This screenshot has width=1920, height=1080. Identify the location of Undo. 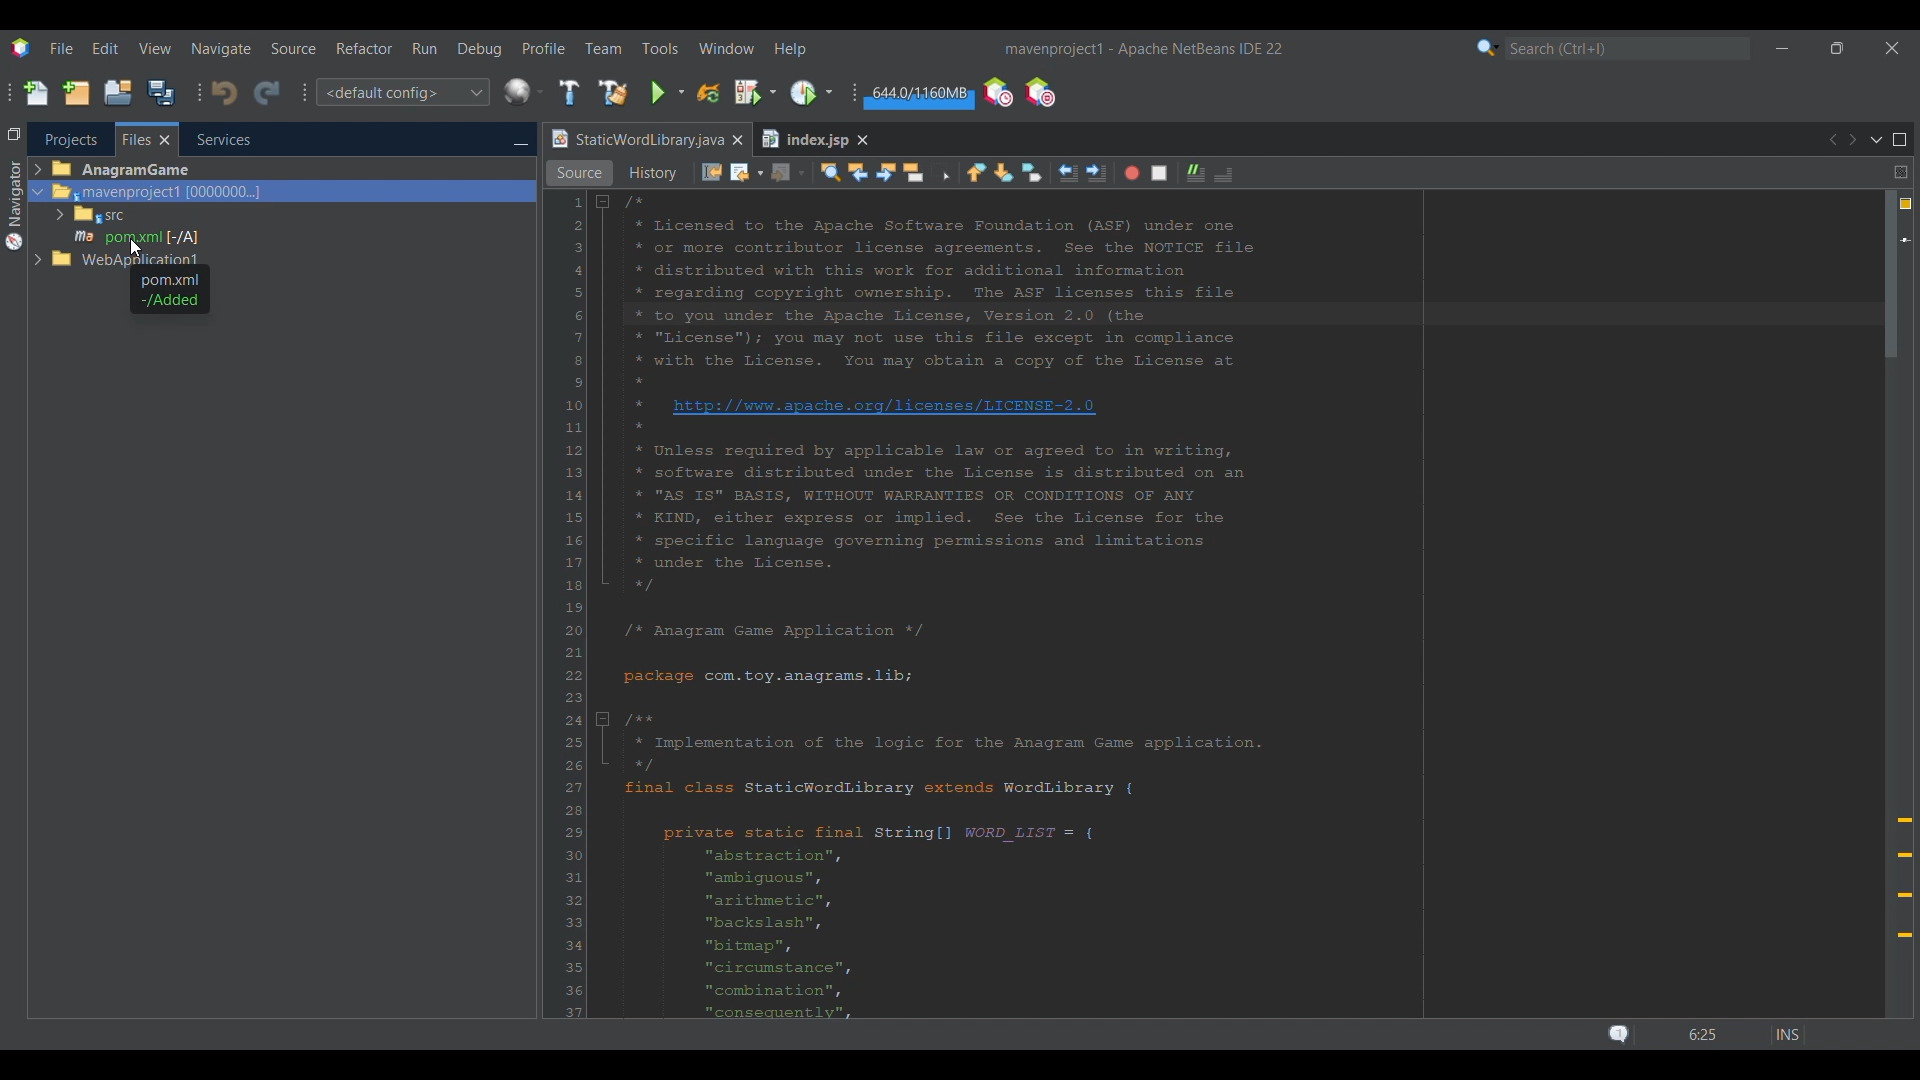
(224, 93).